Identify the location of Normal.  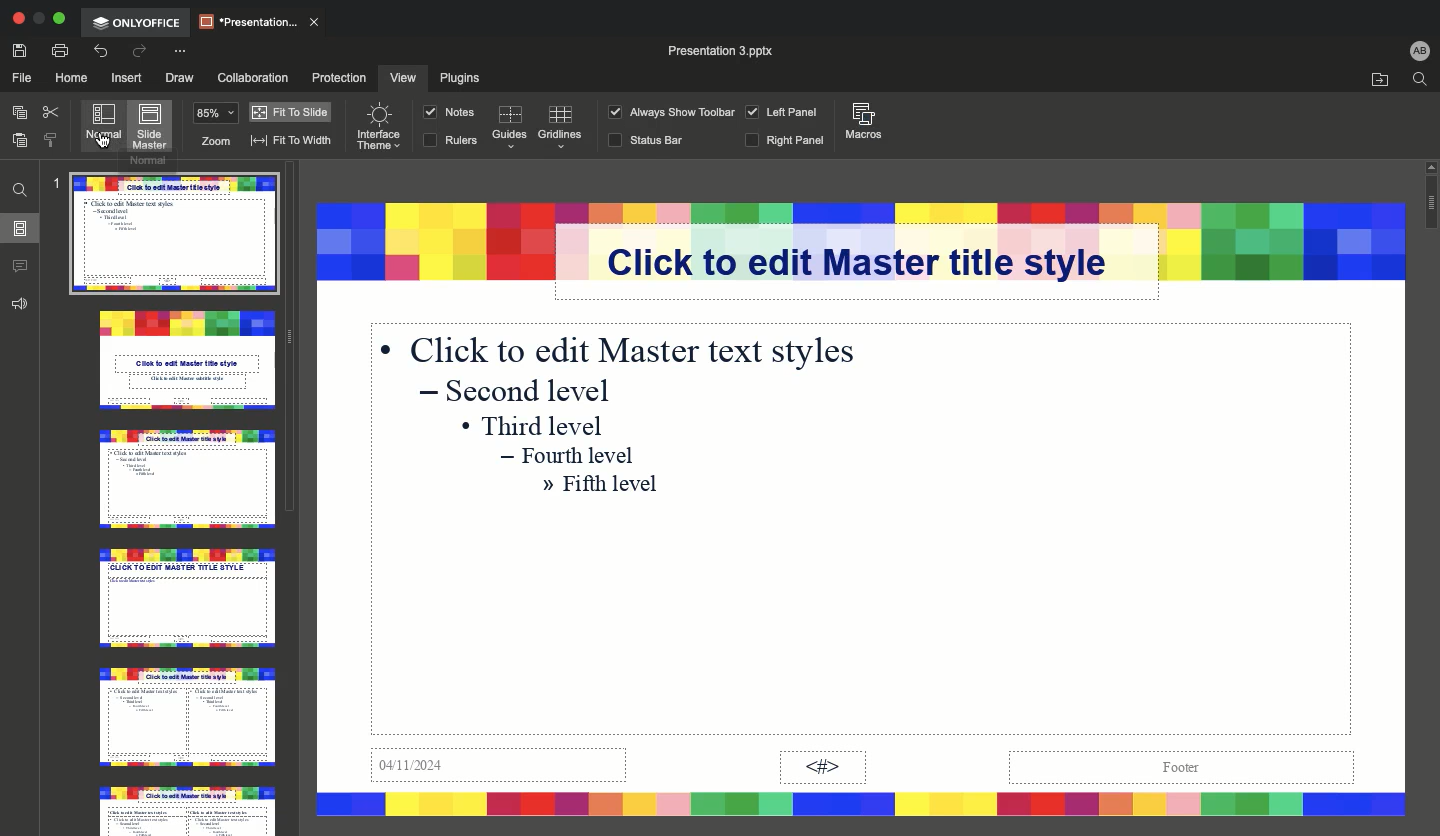
(106, 125).